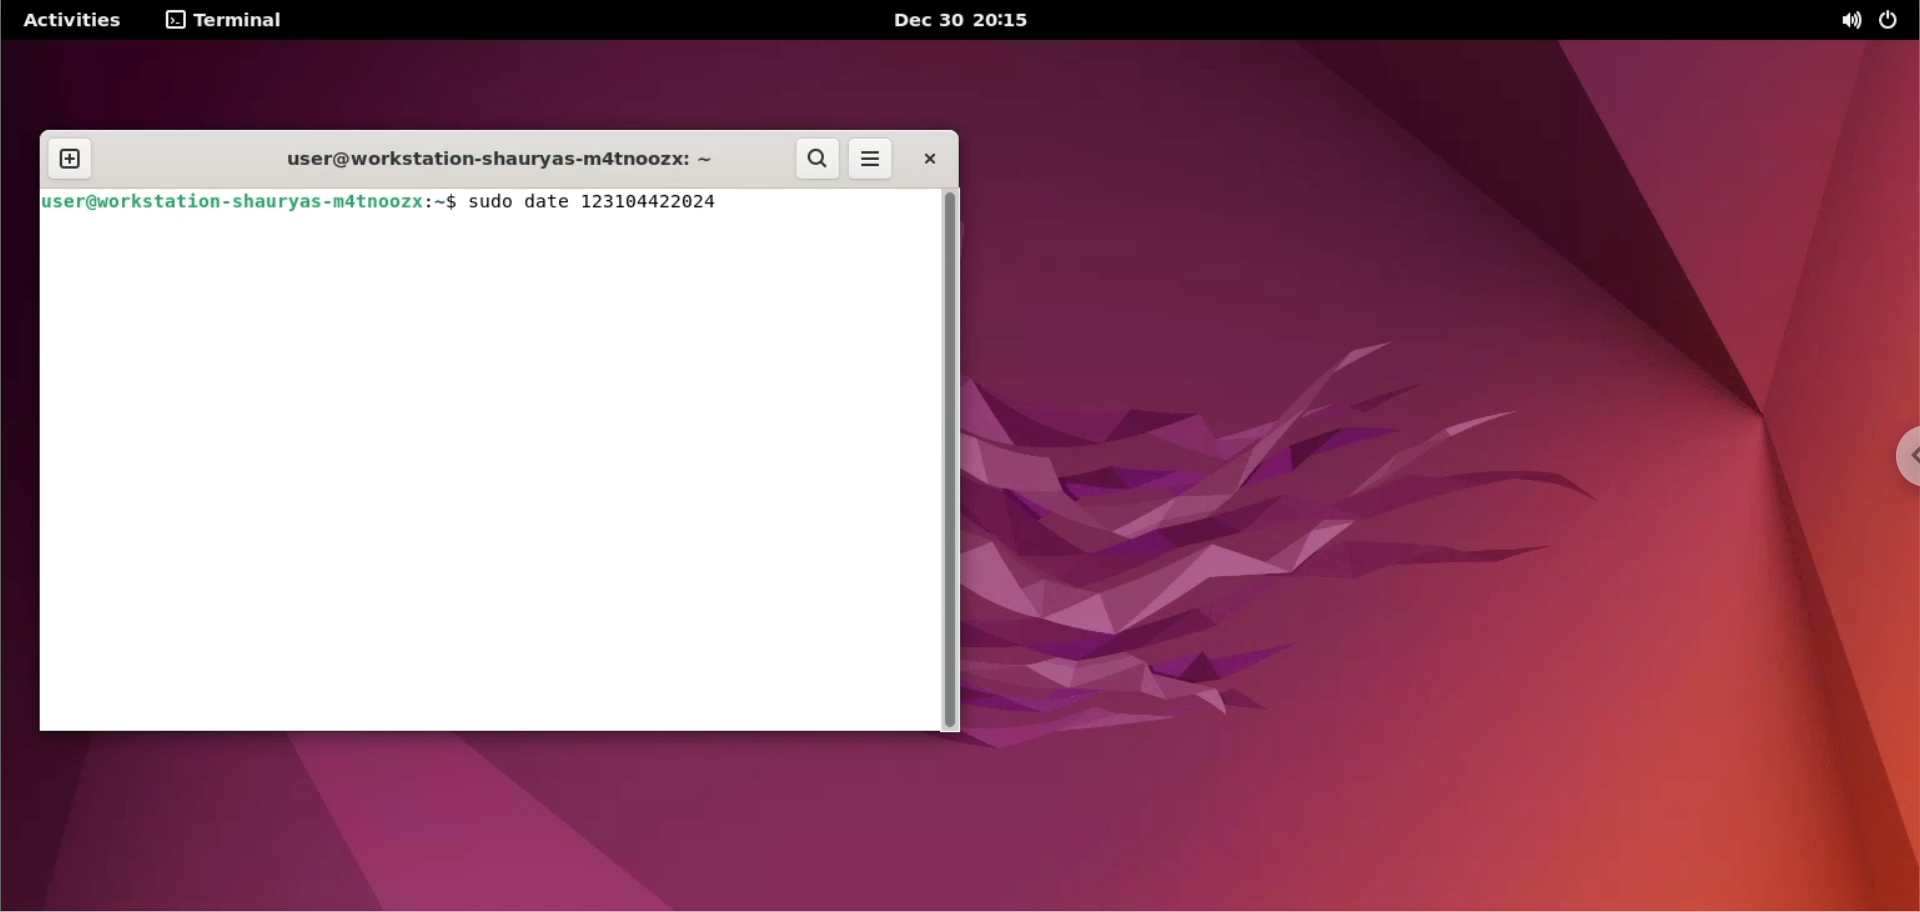  I want to click on scrollbar, so click(949, 462).